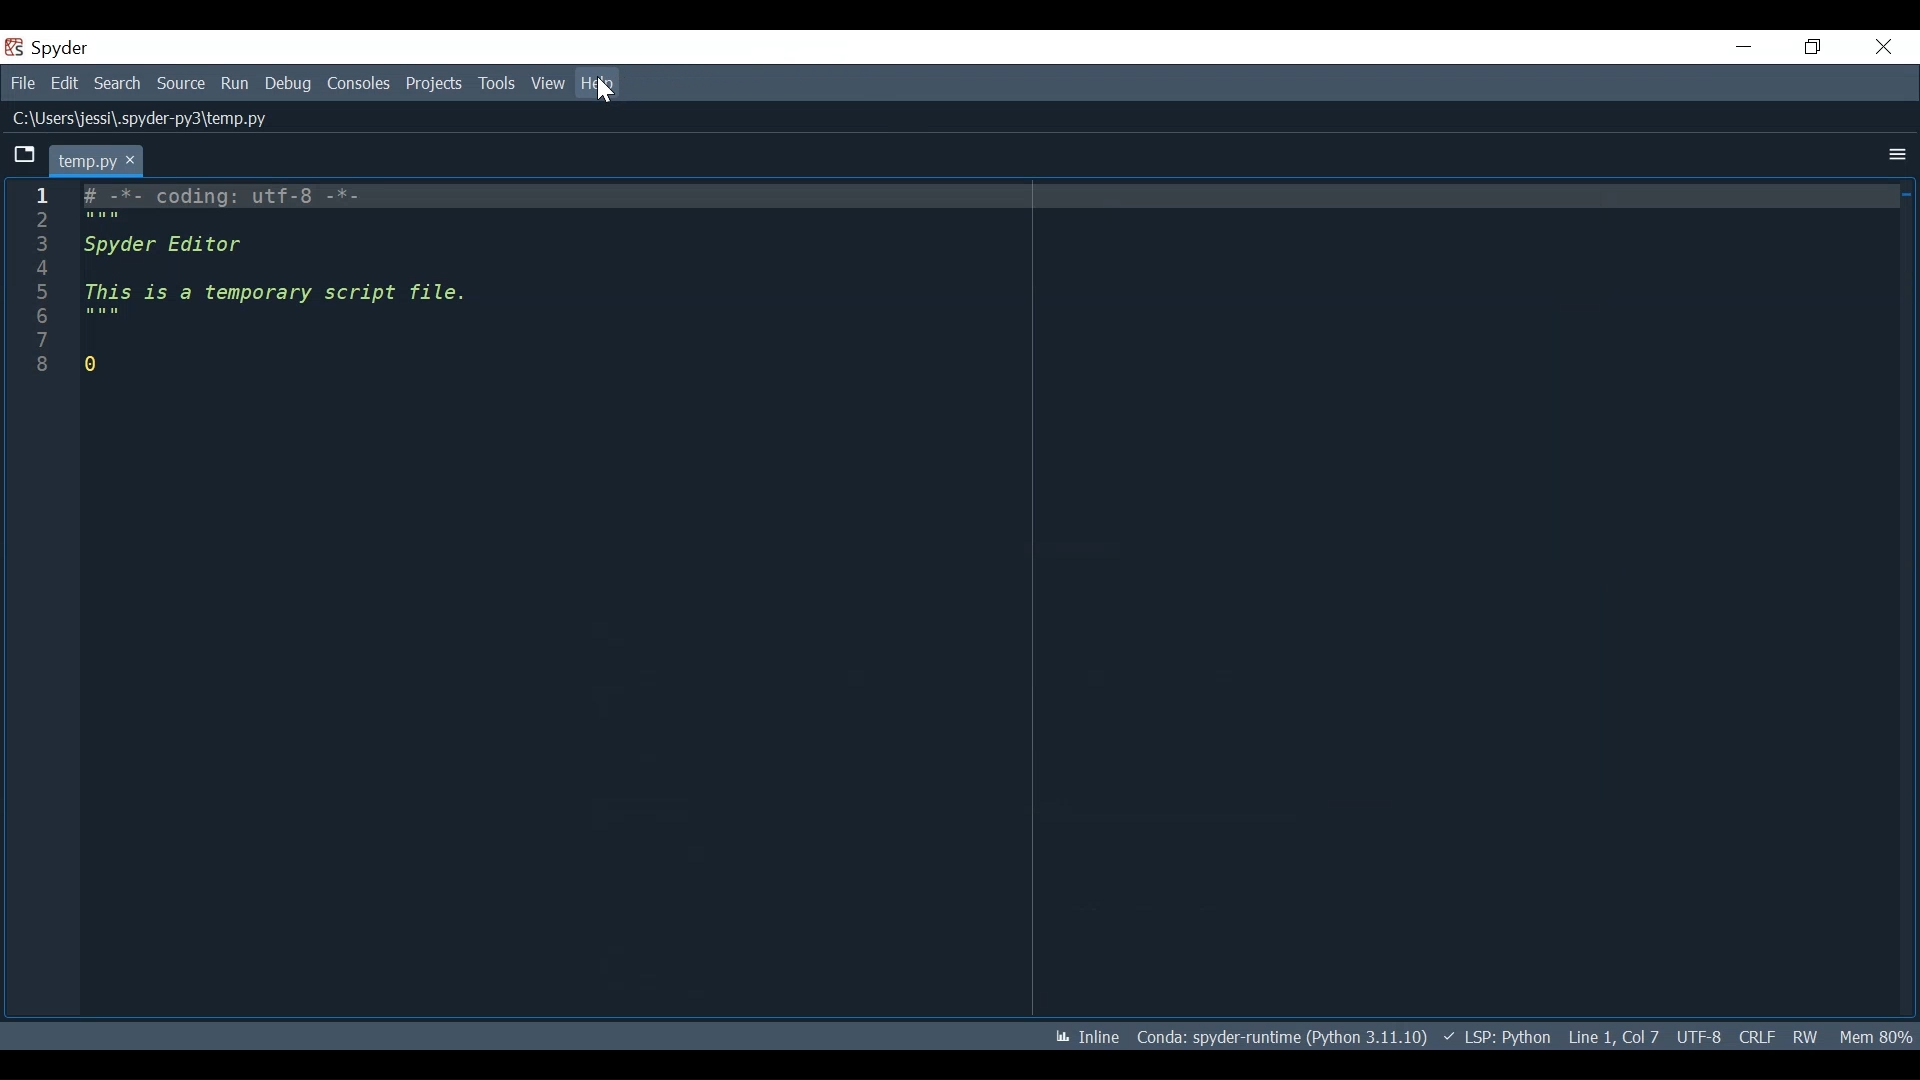 The width and height of the screenshot is (1920, 1080). Describe the element at coordinates (1497, 1038) in the screenshot. I see `LSP: Python` at that location.